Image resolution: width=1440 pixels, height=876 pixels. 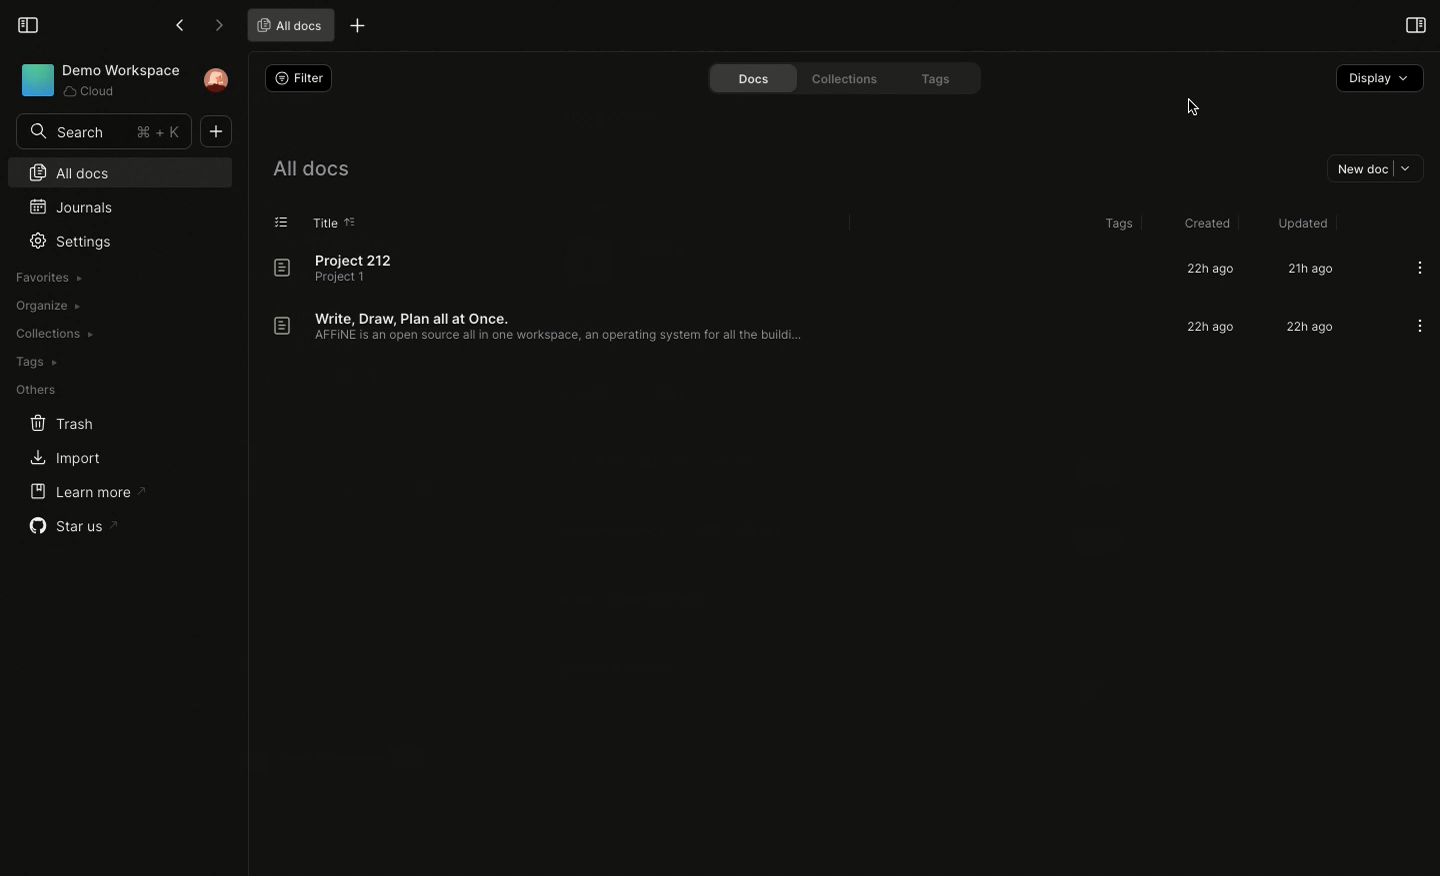 What do you see at coordinates (1371, 167) in the screenshot?
I see `New doc` at bounding box center [1371, 167].